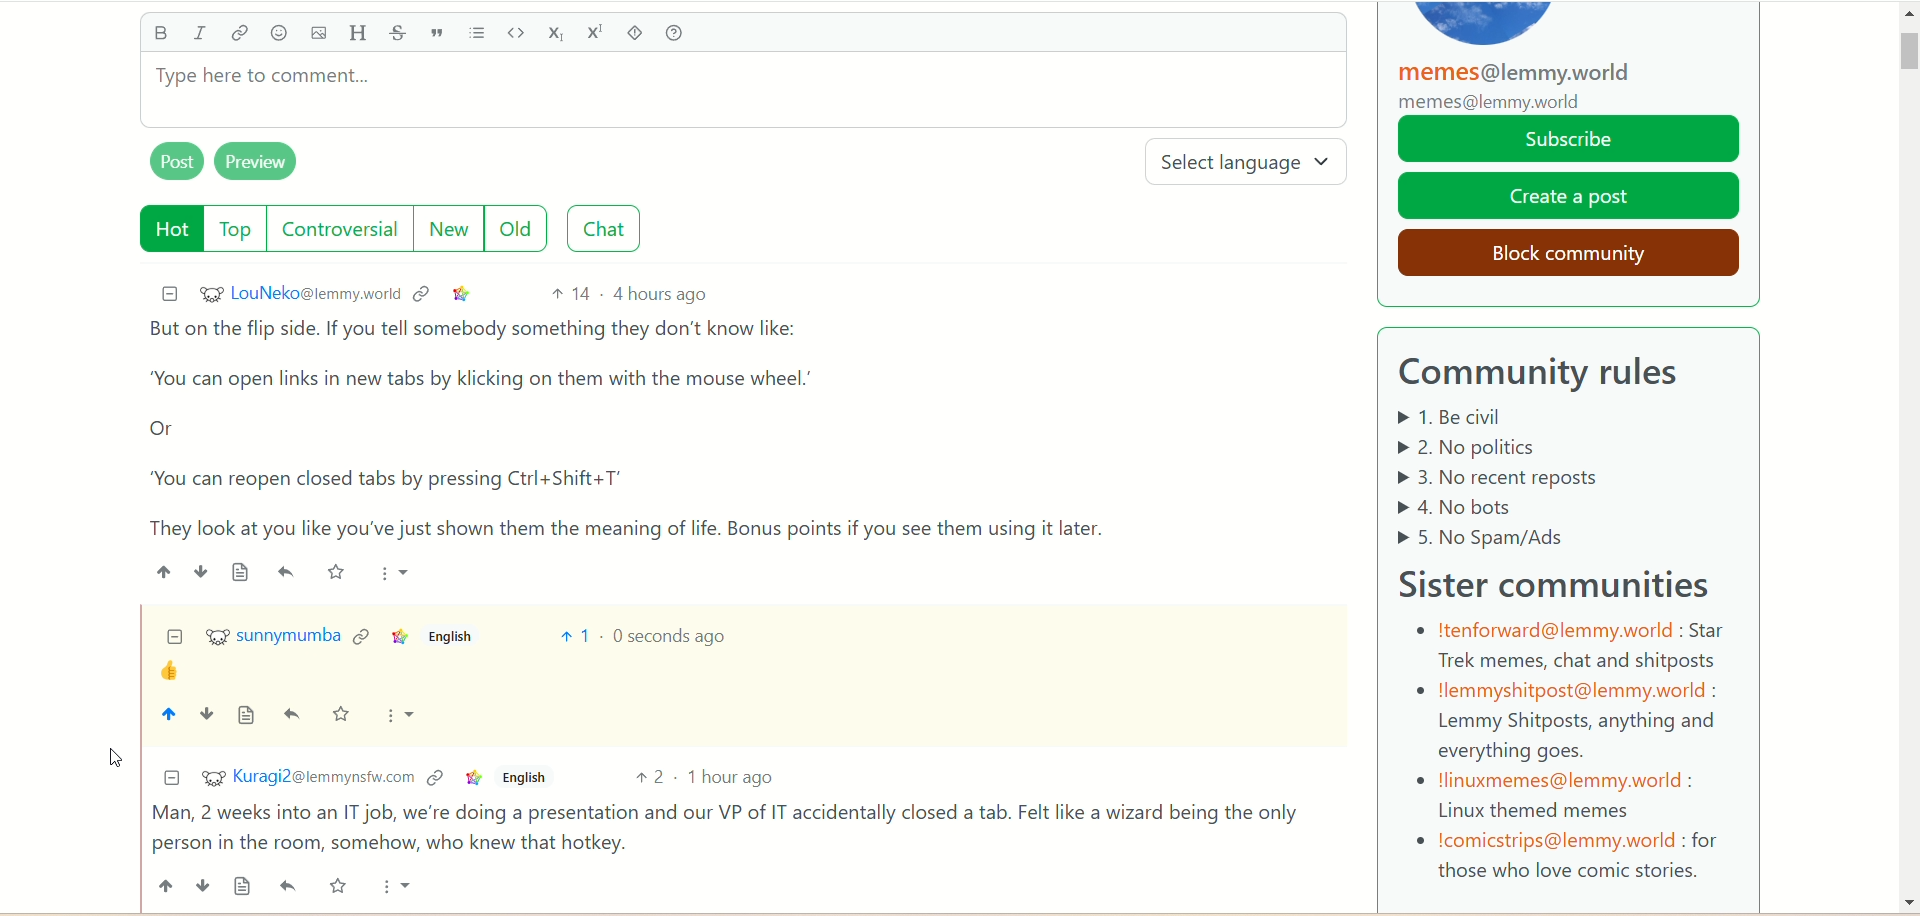  I want to click on Community rules listed, so click(1541, 477).